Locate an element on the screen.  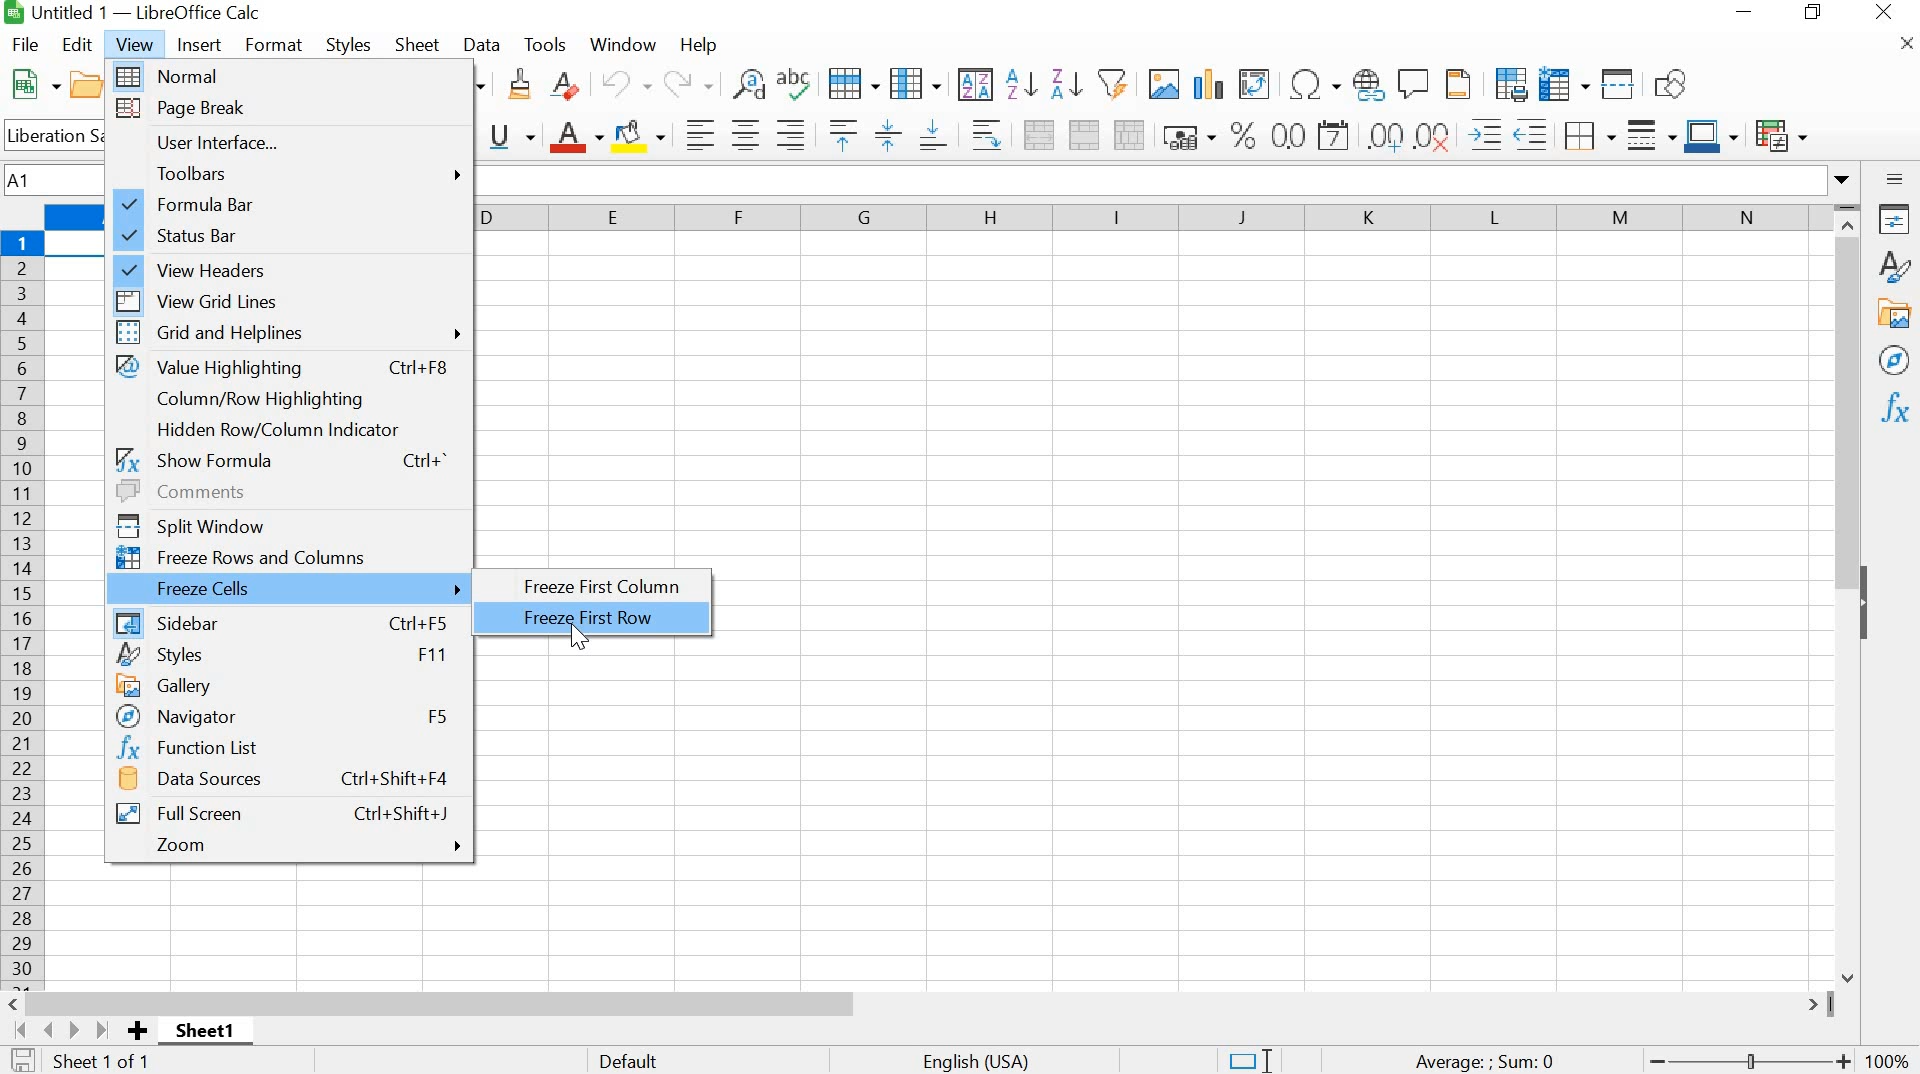
INPUT LINE is located at coordinates (1165, 180).